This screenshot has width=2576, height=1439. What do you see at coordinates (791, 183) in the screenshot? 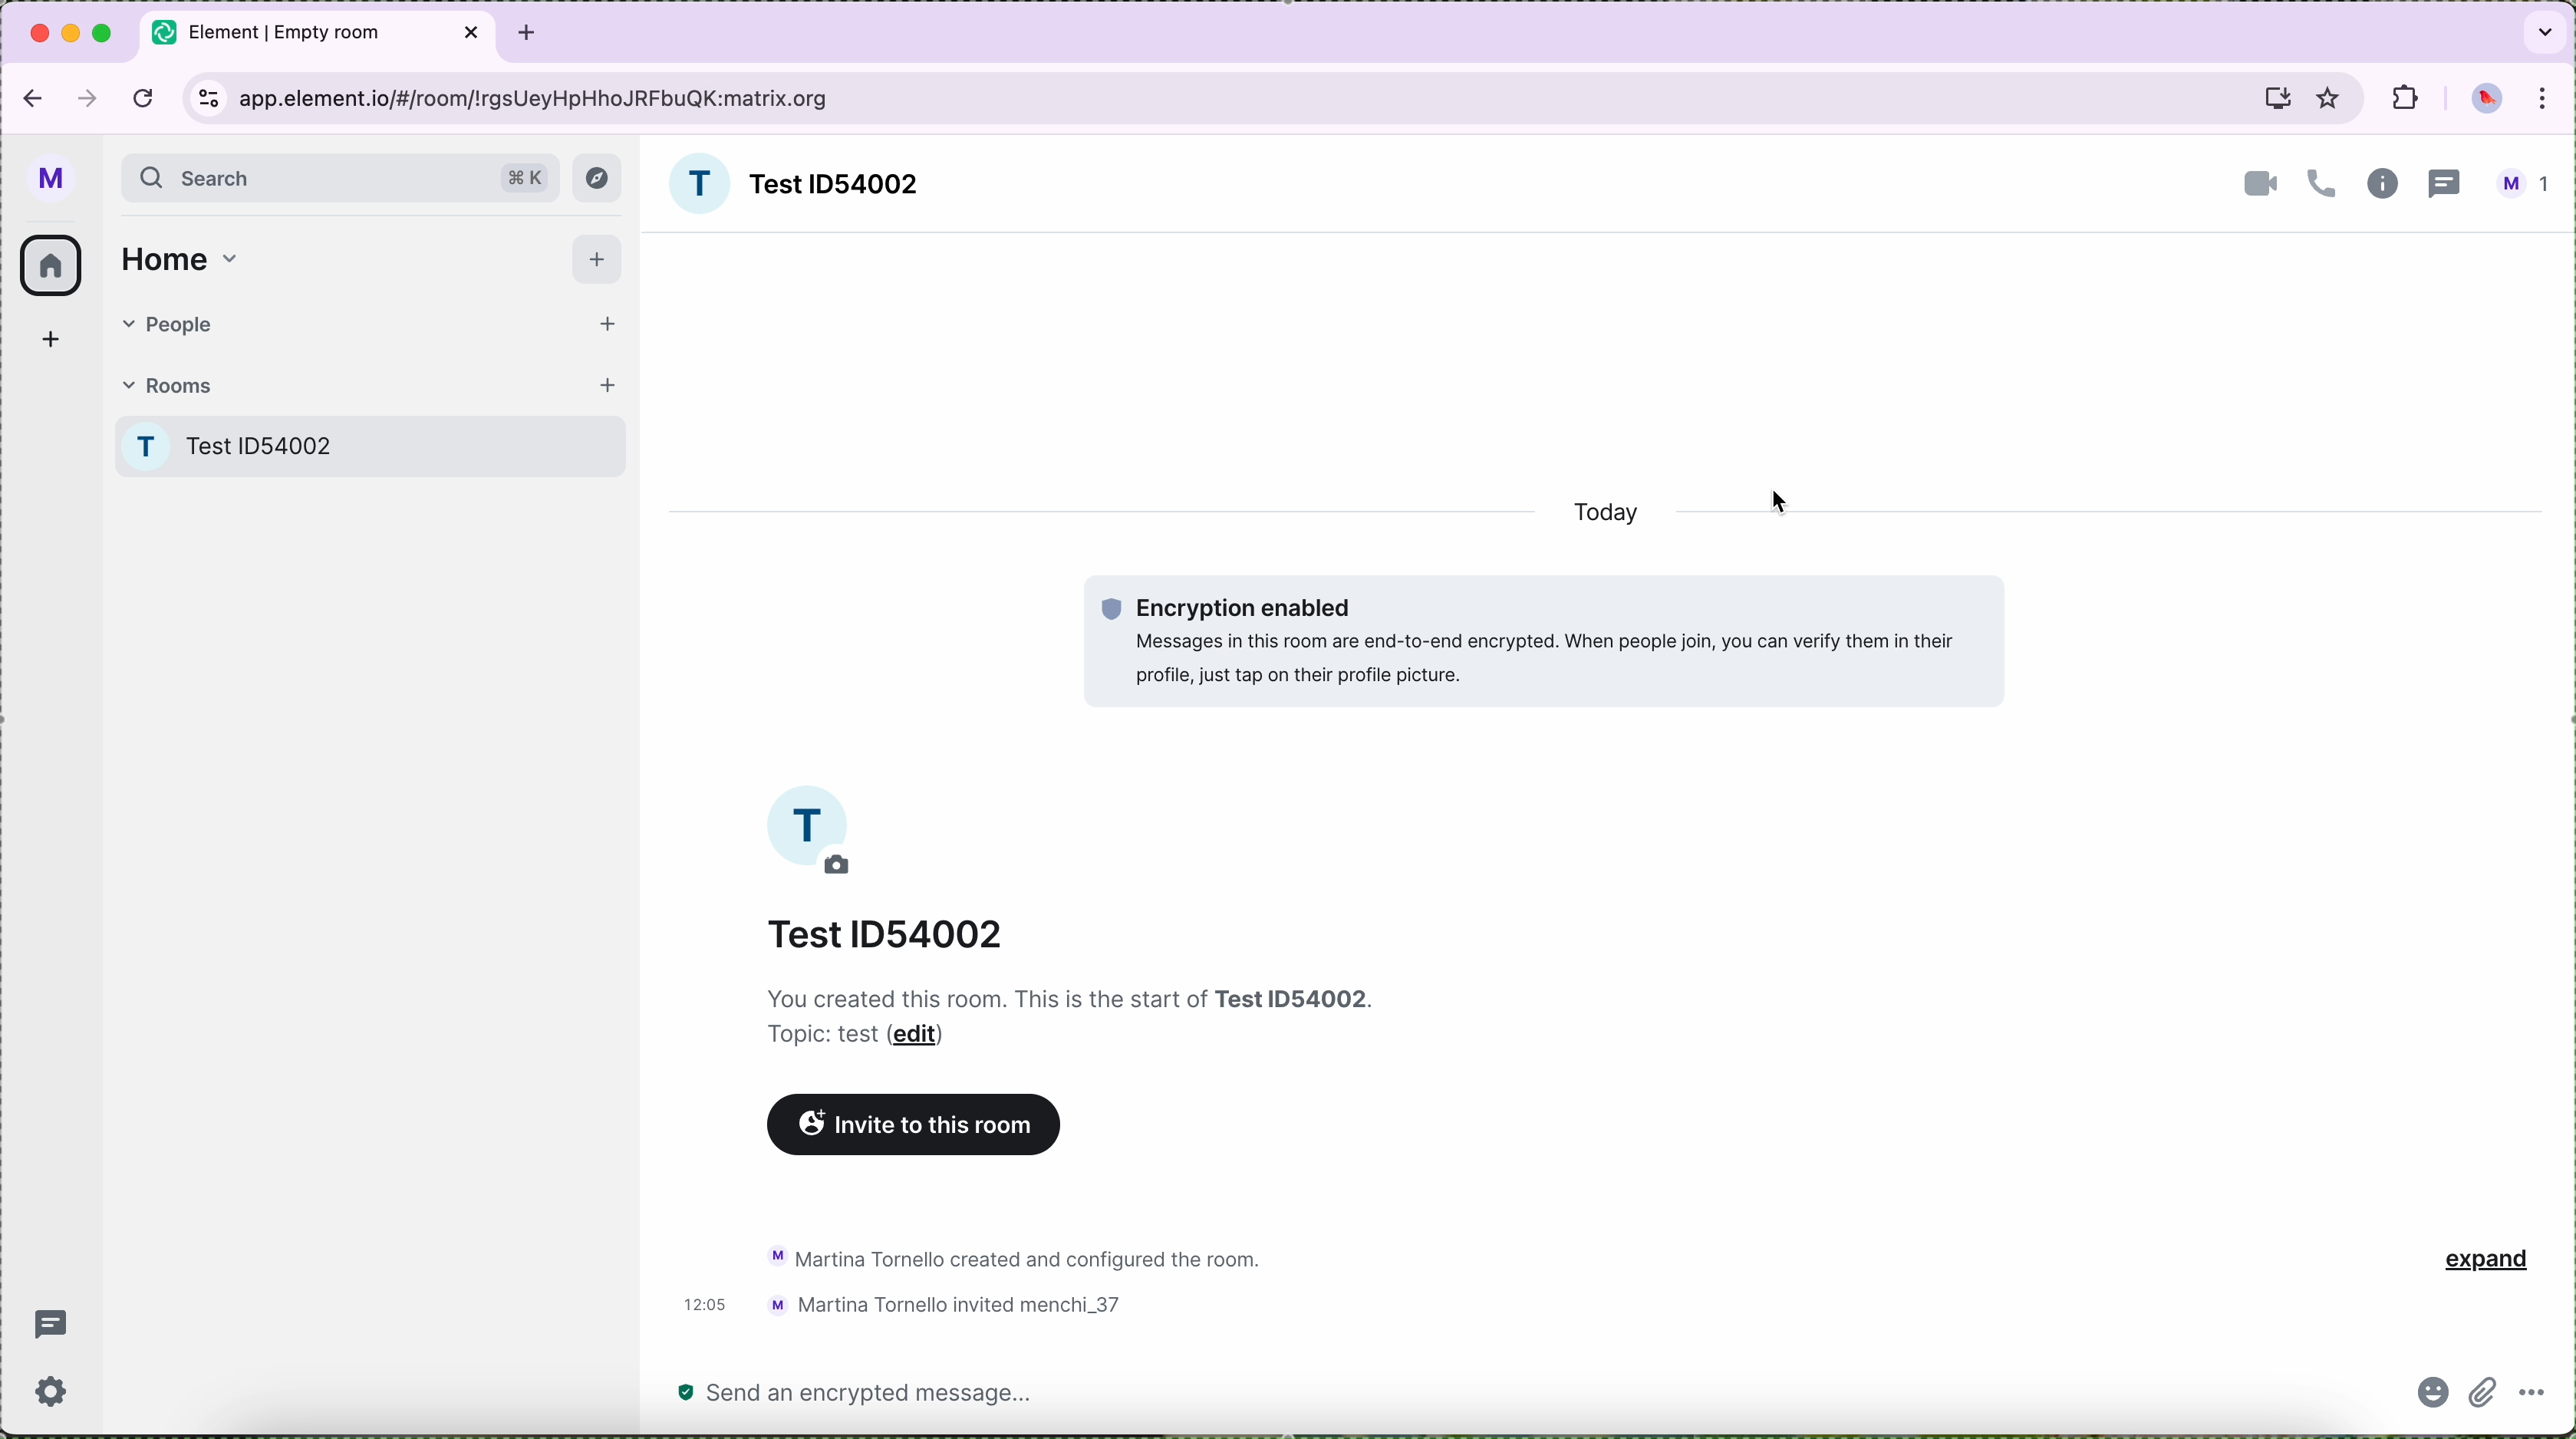
I see `room name` at bounding box center [791, 183].